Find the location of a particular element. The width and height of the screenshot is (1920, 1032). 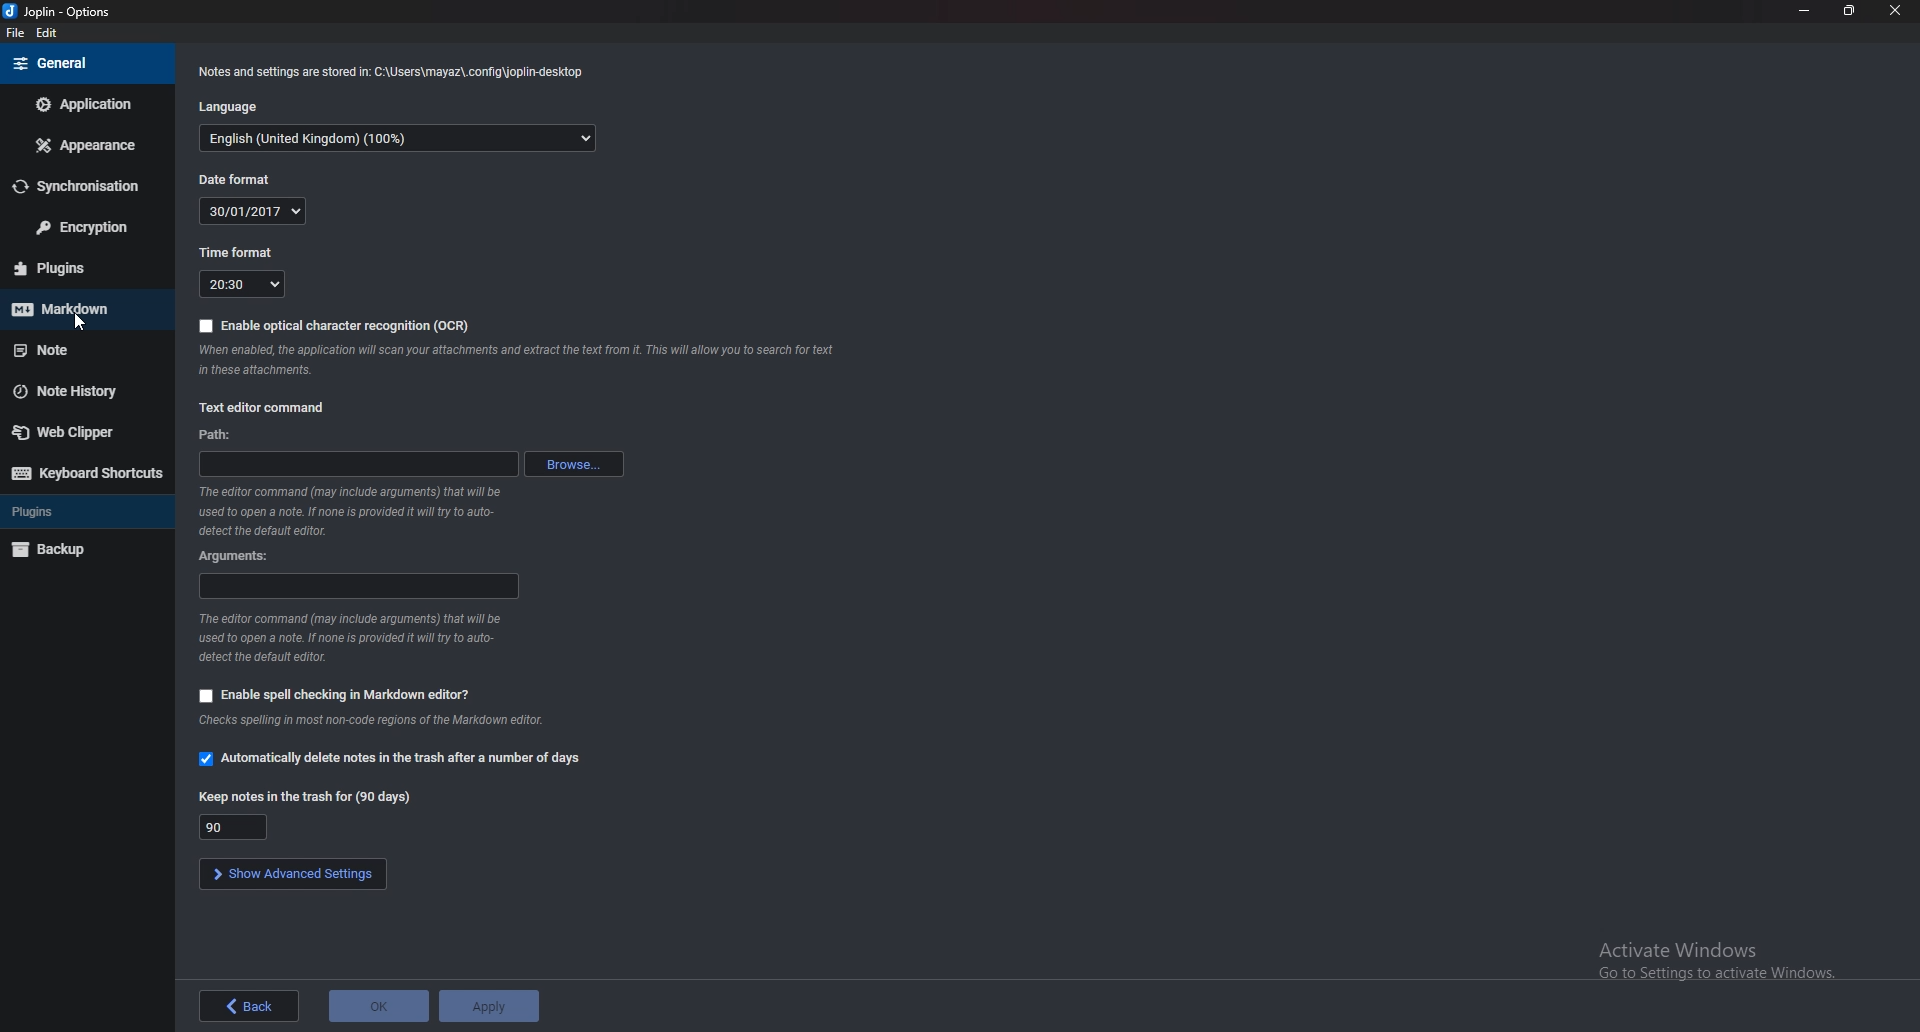

note is located at coordinates (75, 350).